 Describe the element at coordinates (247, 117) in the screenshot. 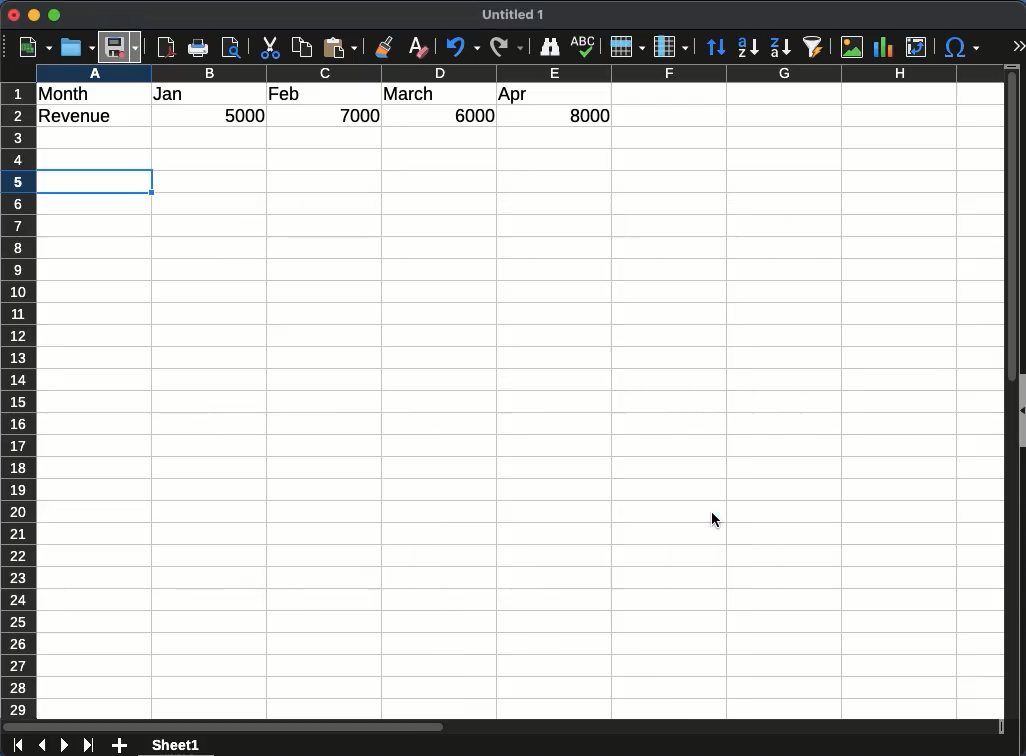

I see `5000` at that location.